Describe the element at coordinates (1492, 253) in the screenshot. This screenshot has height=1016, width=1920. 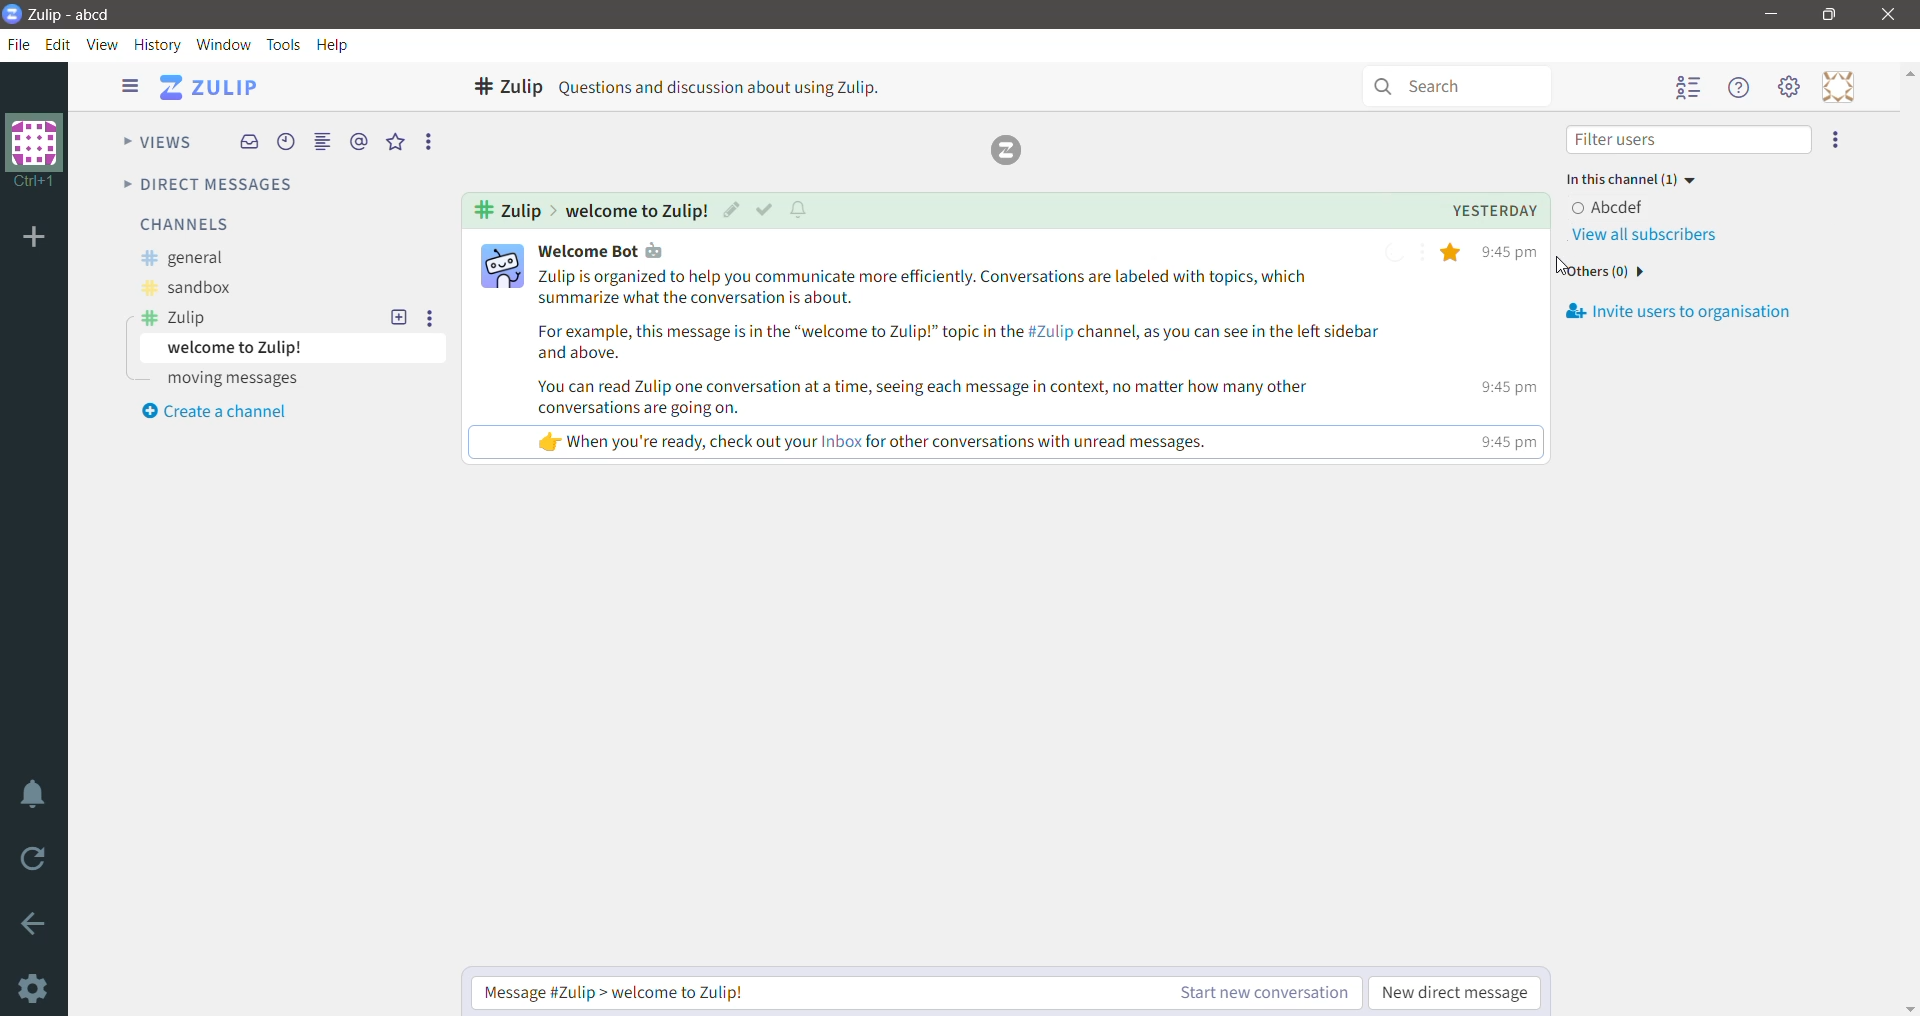
I see `% 9:45pm` at that location.